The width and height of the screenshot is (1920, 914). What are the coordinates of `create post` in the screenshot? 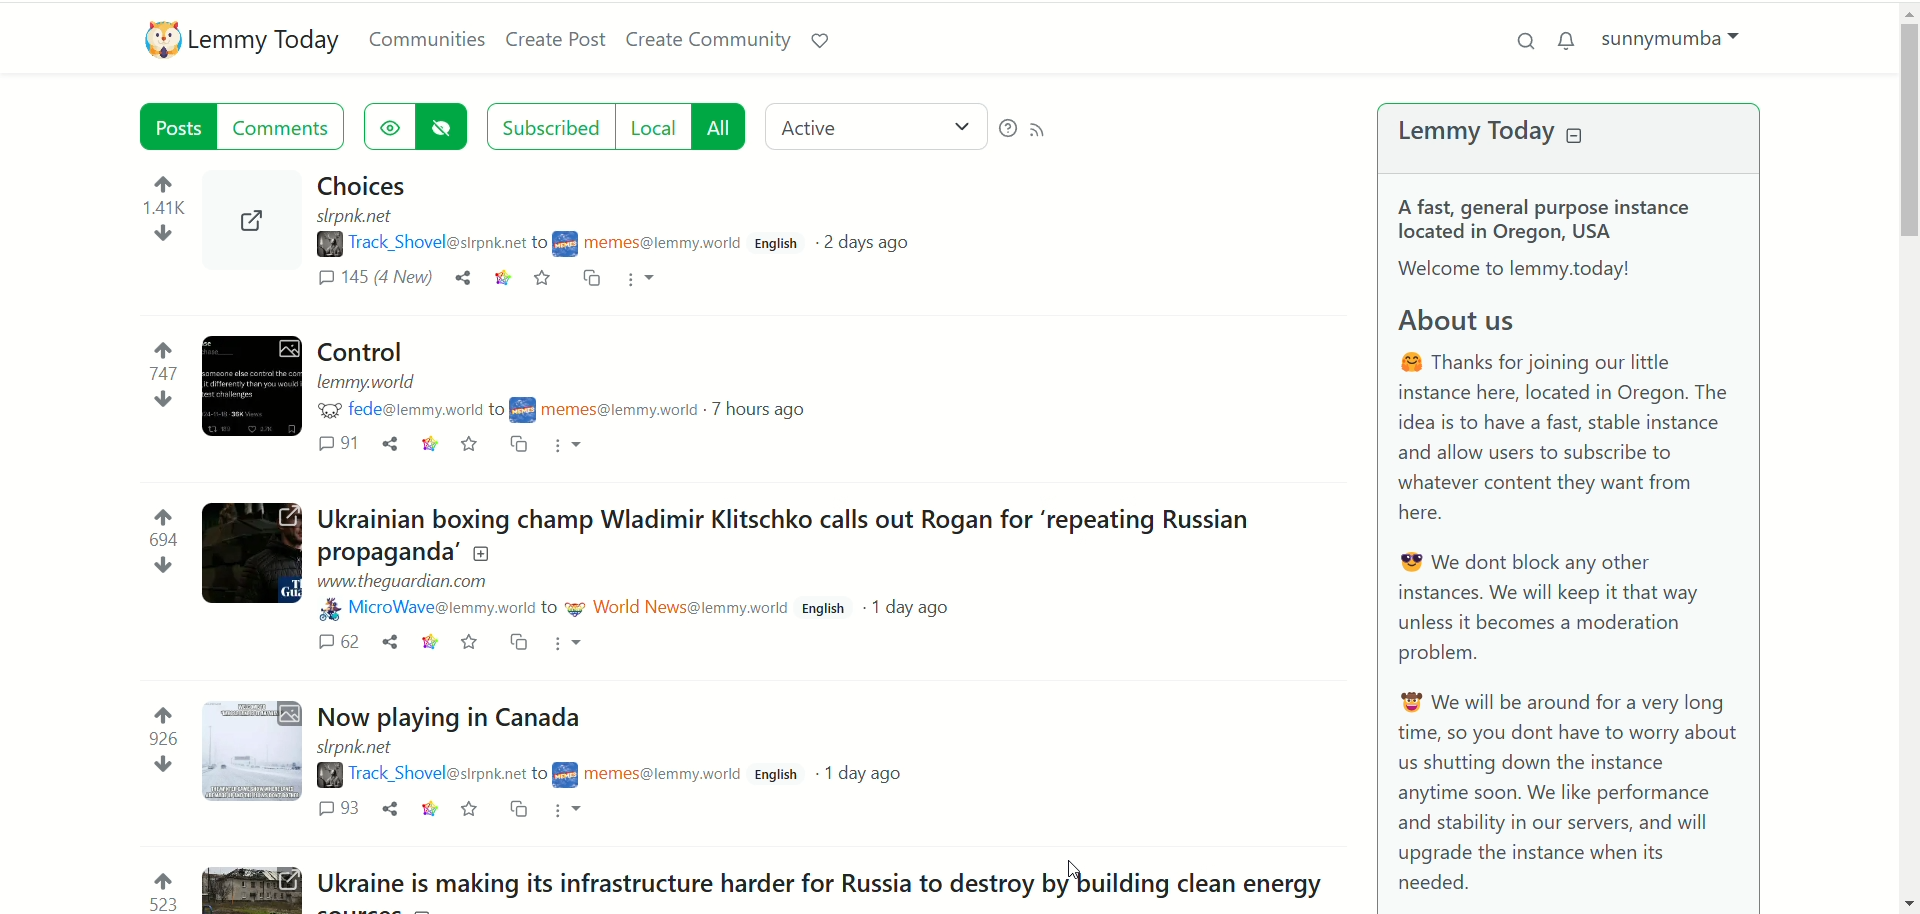 It's located at (553, 37).